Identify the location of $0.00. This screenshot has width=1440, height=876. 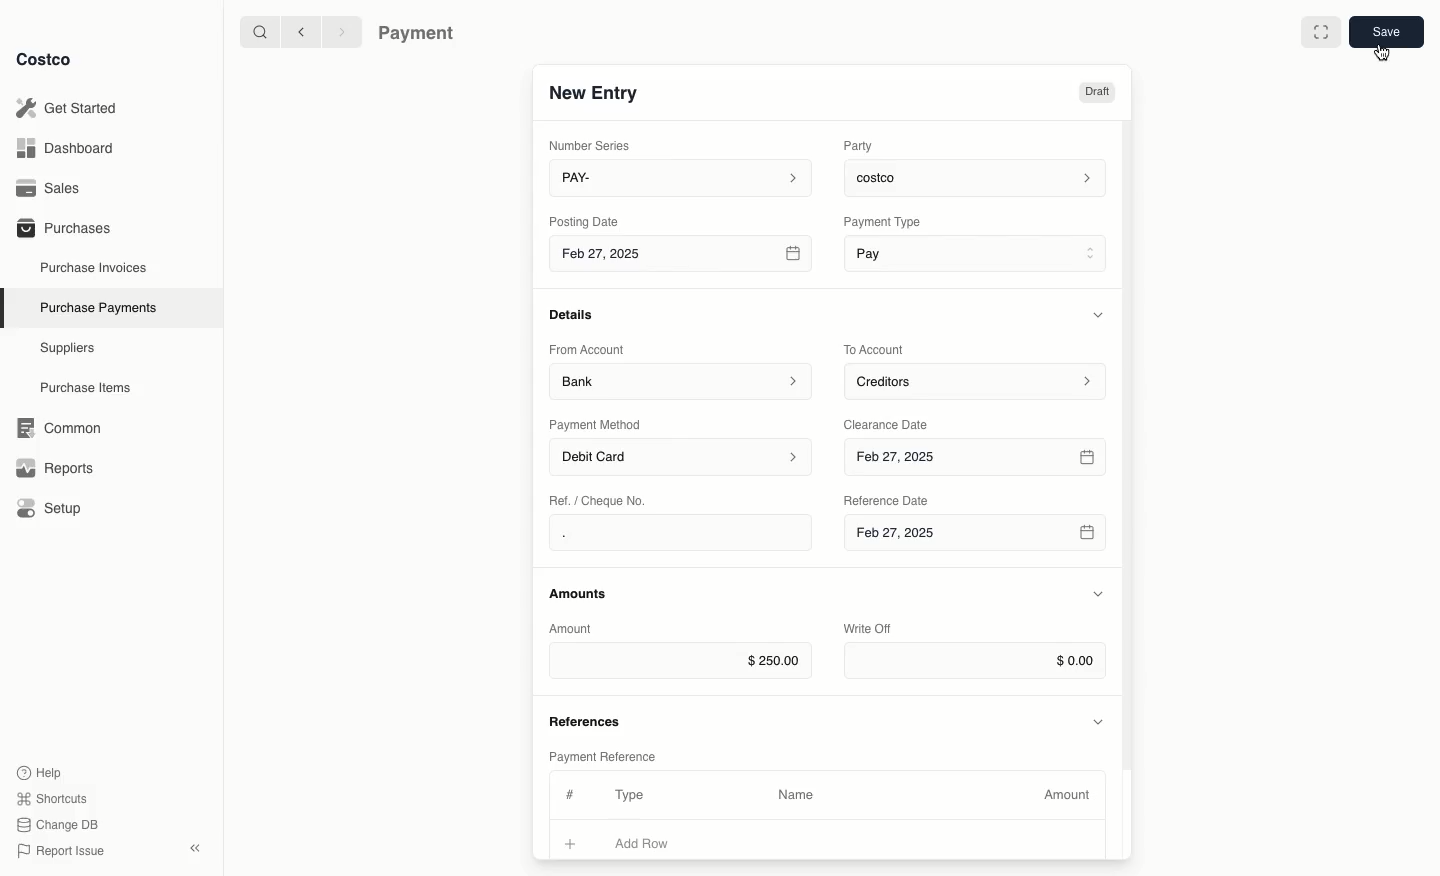
(975, 661).